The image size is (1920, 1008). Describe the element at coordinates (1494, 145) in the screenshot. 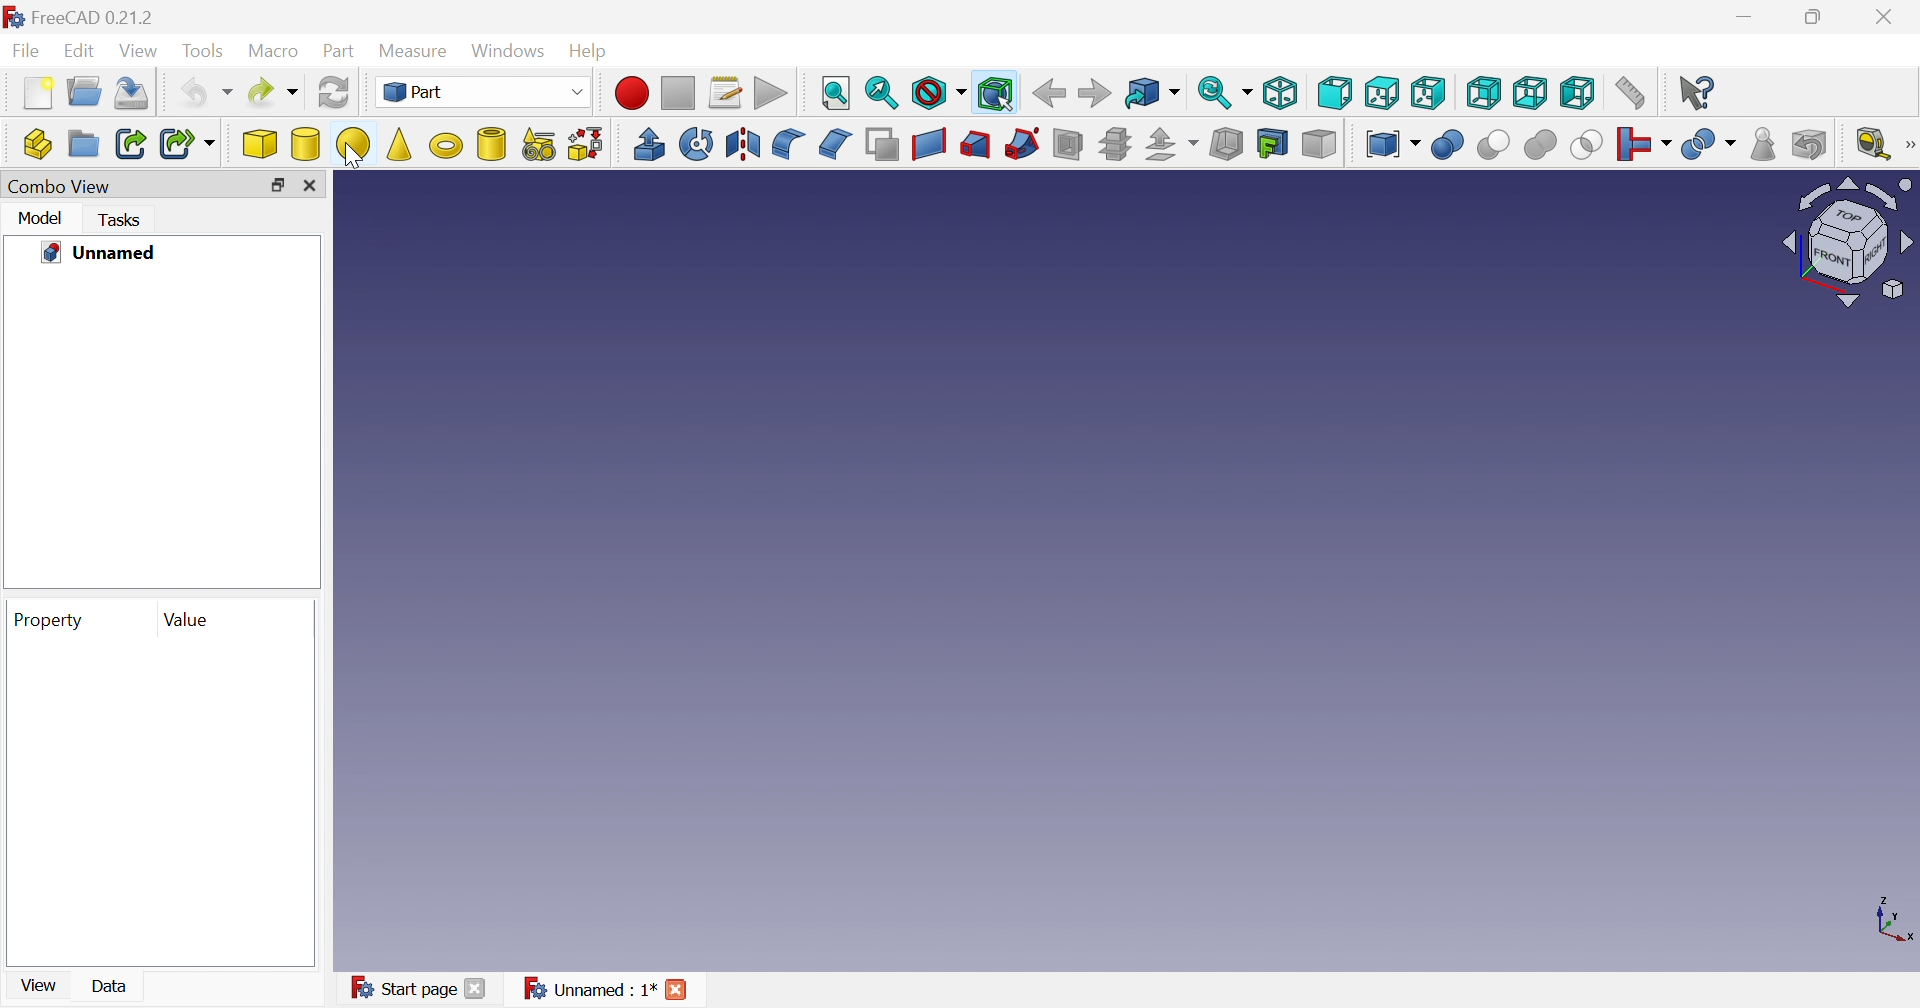

I see `Cut` at that location.